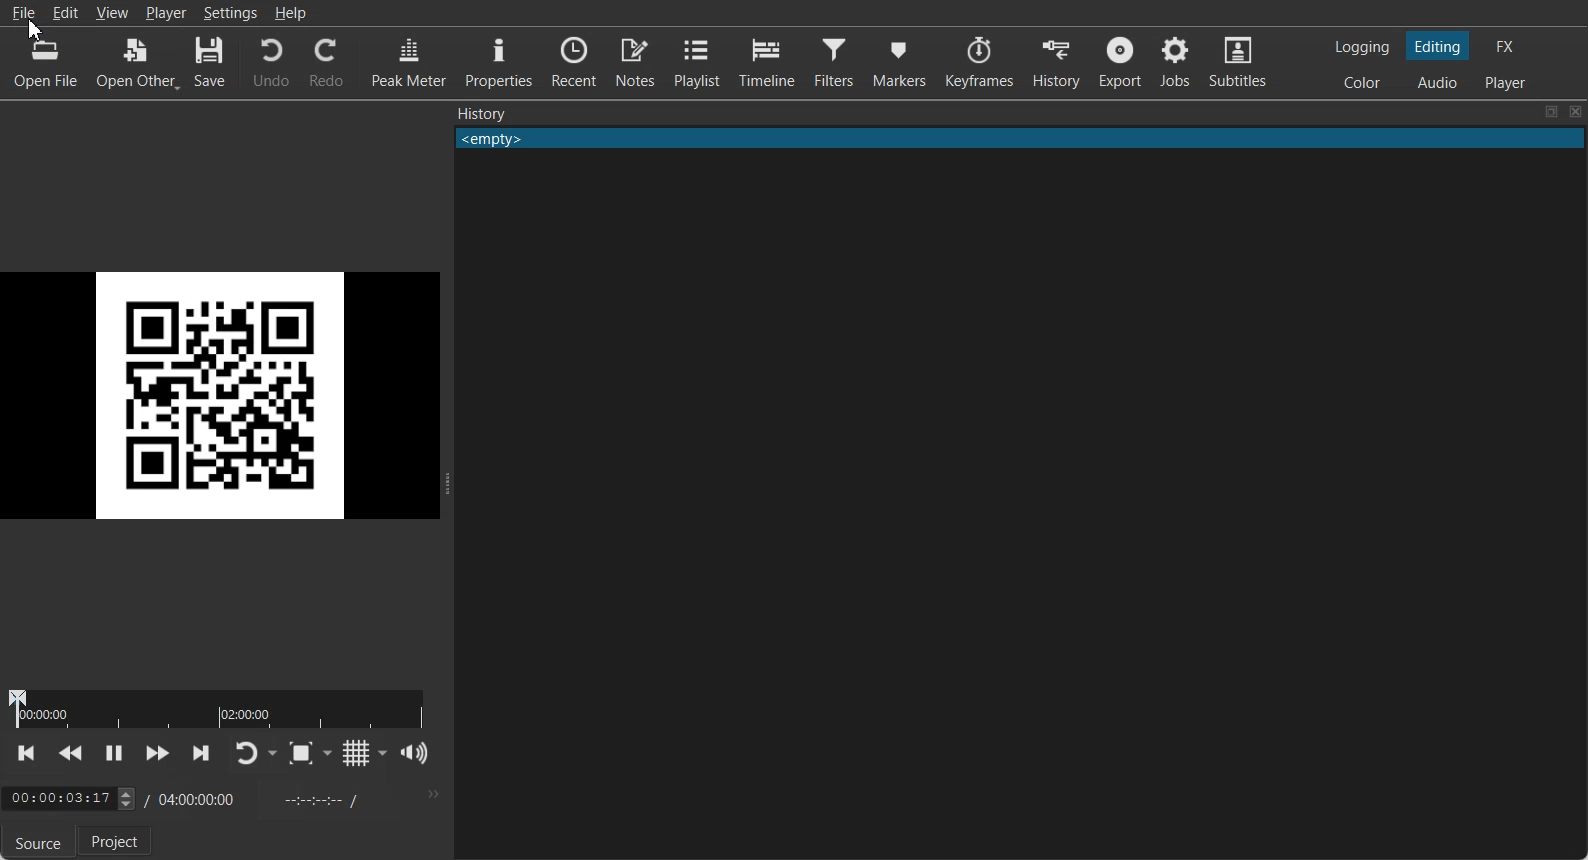 The height and width of the screenshot is (860, 1588). Describe the element at coordinates (482, 113) in the screenshot. I see `Text` at that location.